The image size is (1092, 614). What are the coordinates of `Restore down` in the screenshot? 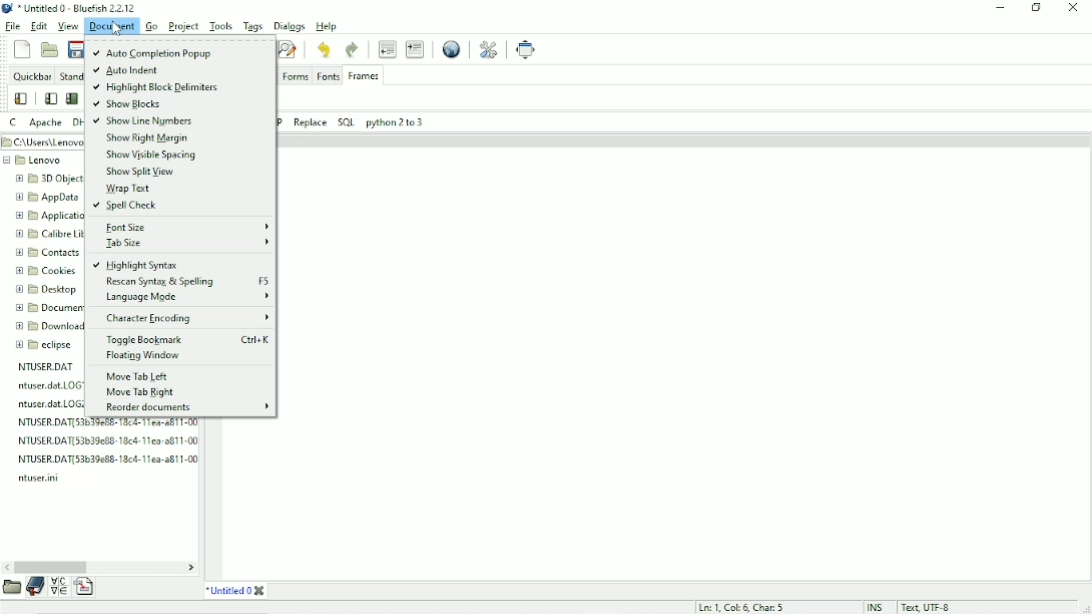 It's located at (1036, 9).